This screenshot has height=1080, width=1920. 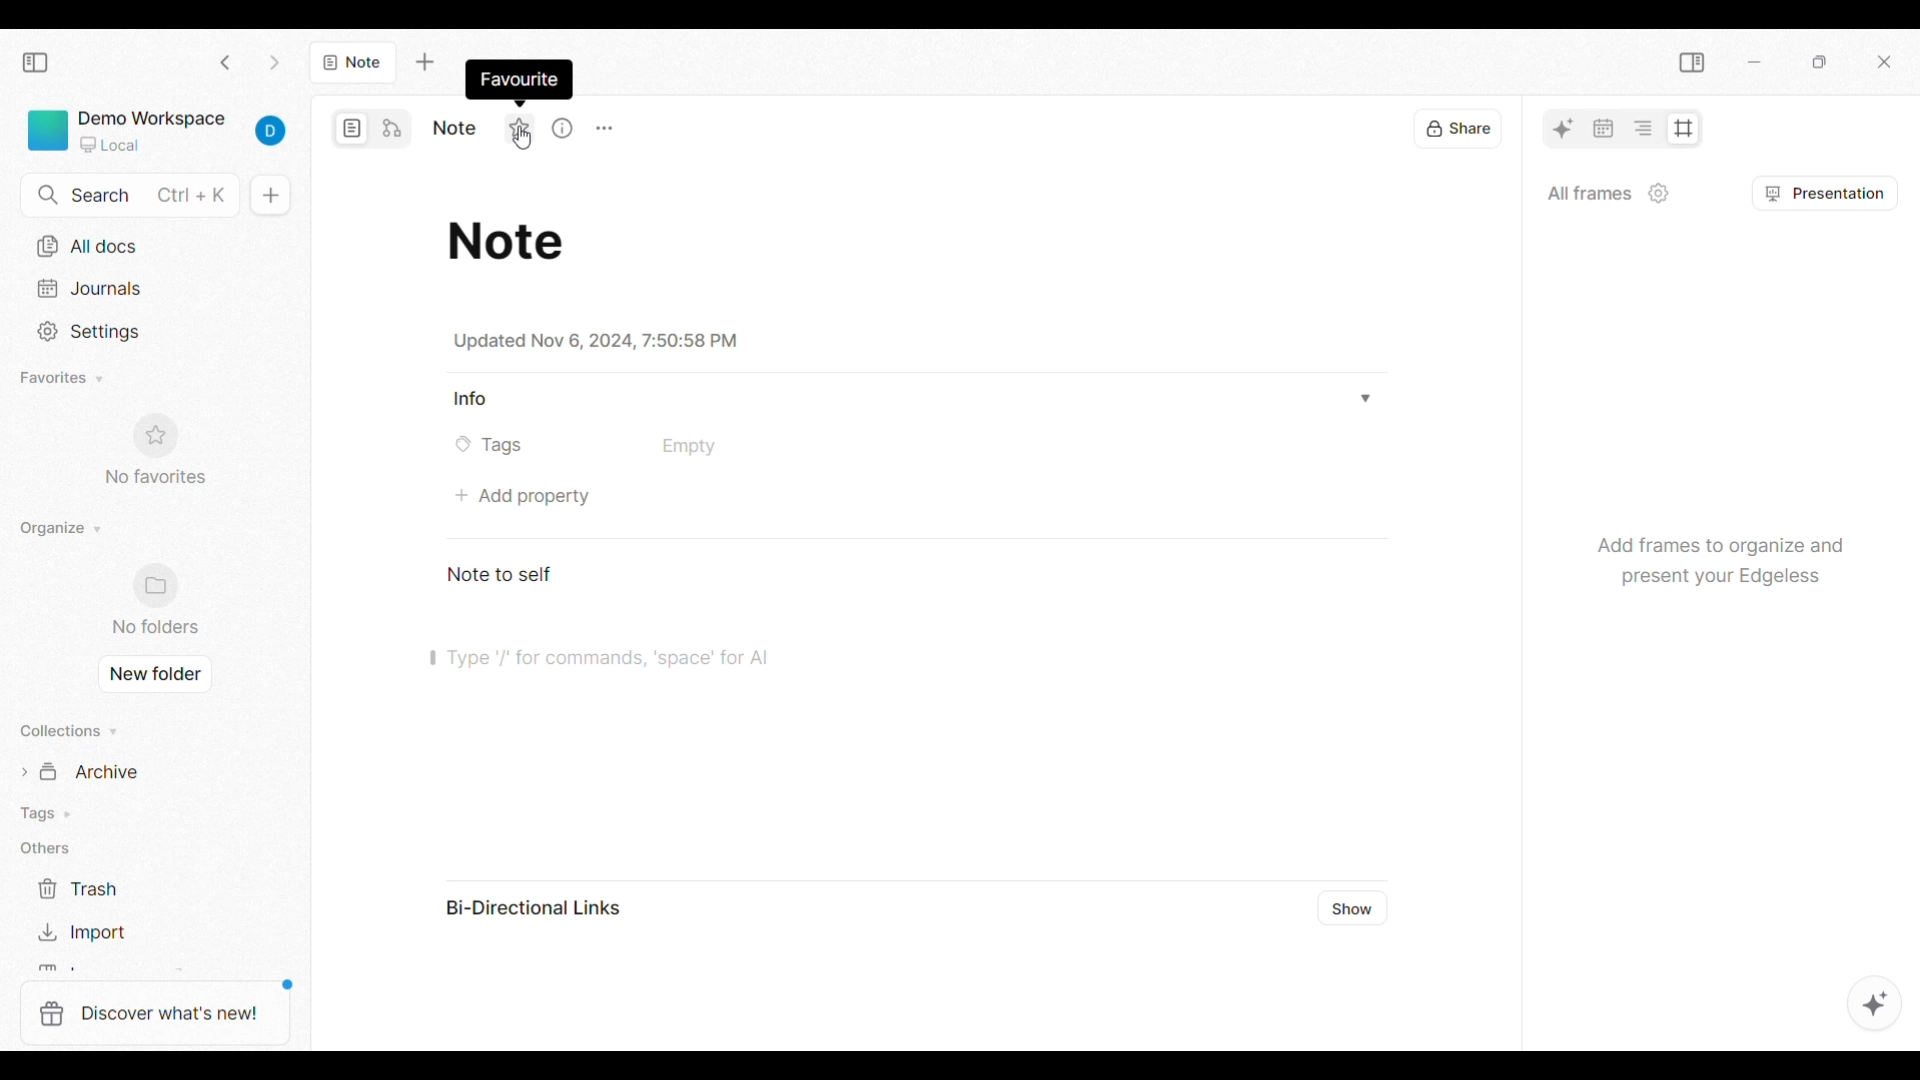 What do you see at coordinates (152, 248) in the screenshot?
I see `All docs` at bounding box center [152, 248].